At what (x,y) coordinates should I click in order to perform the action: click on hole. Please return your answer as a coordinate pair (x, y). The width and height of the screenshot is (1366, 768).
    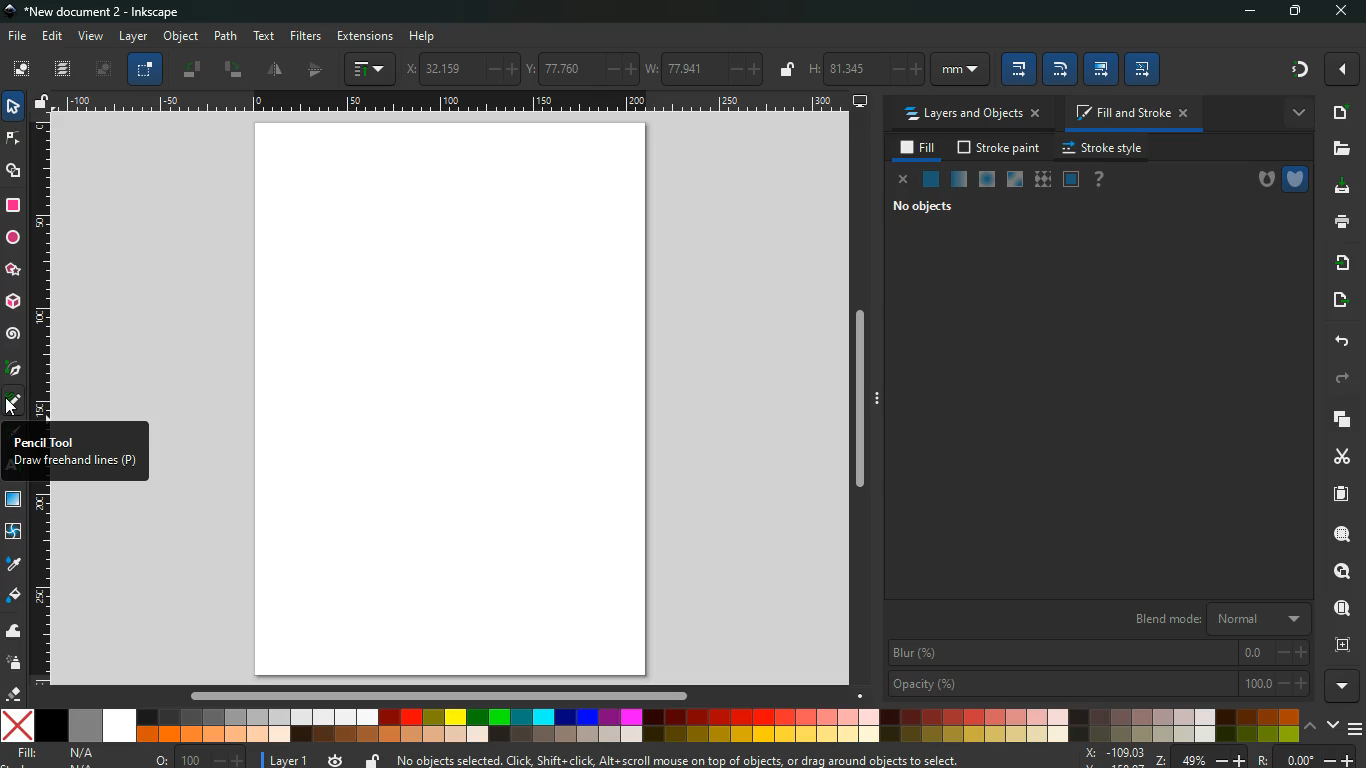
    Looking at the image, I should click on (1258, 177).